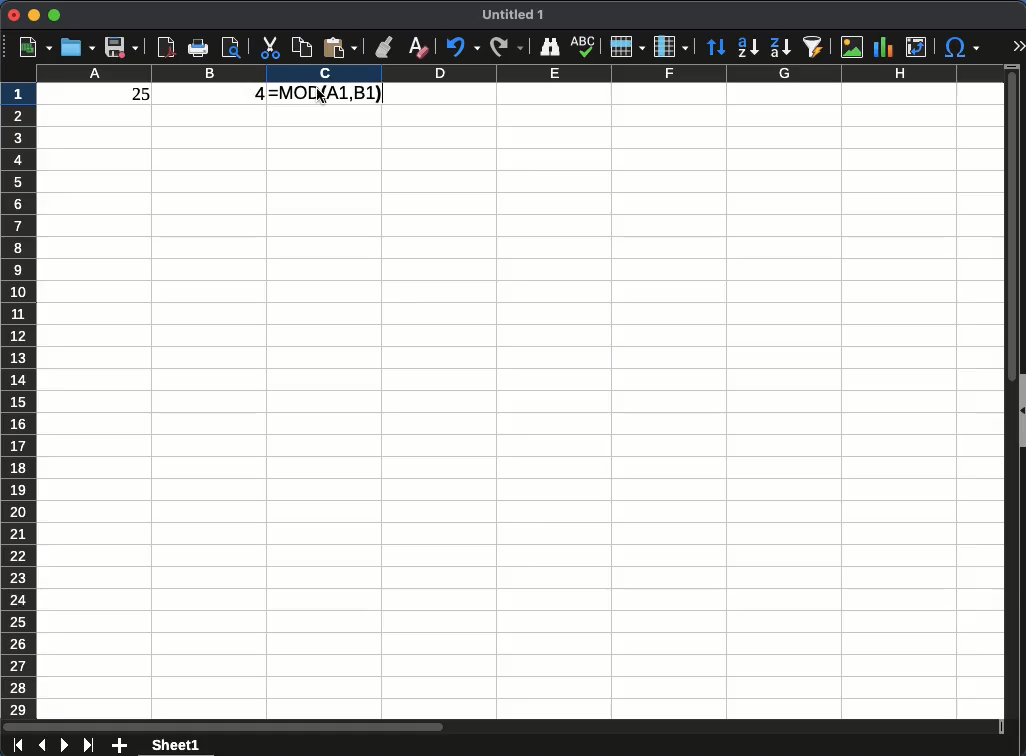 This screenshot has height=756, width=1026. What do you see at coordinates (327, 102) in the screenshot?
I see `Cursor` at bounding box center [327, 102].